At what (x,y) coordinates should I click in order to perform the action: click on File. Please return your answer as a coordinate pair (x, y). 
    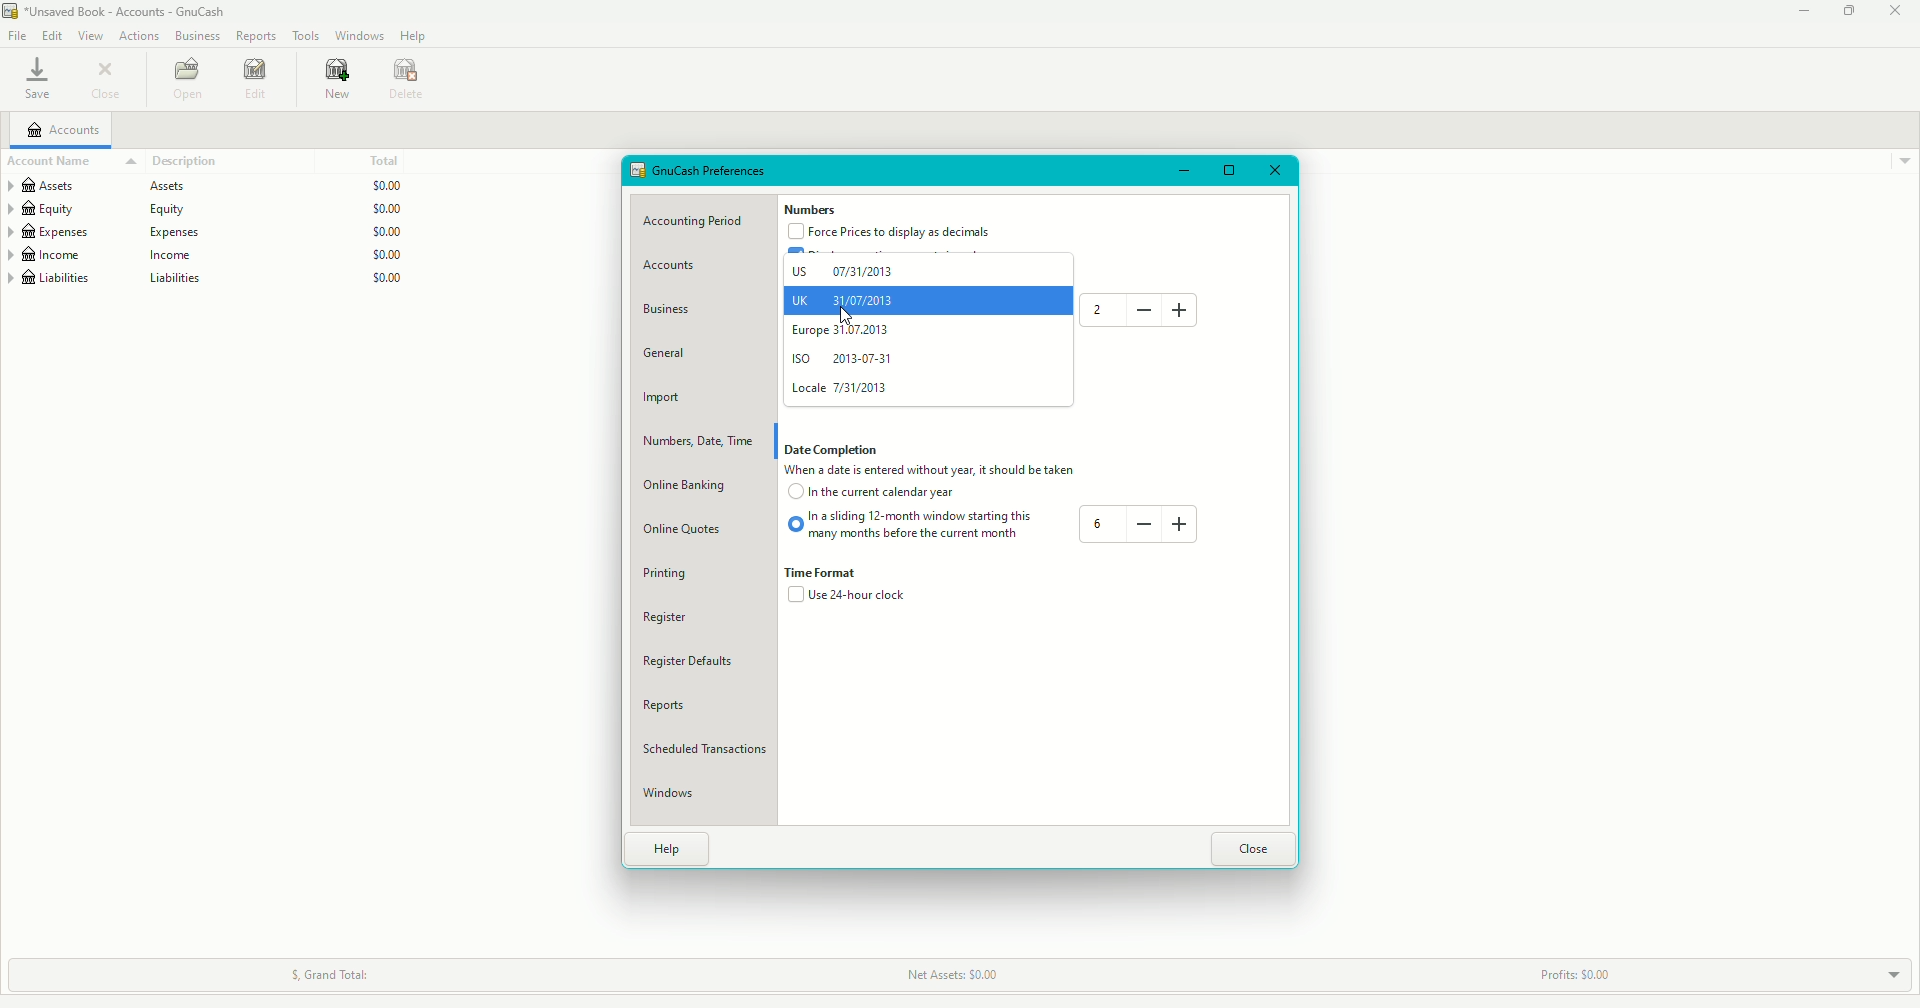
    Looking at the image, I should click on (18, 36).